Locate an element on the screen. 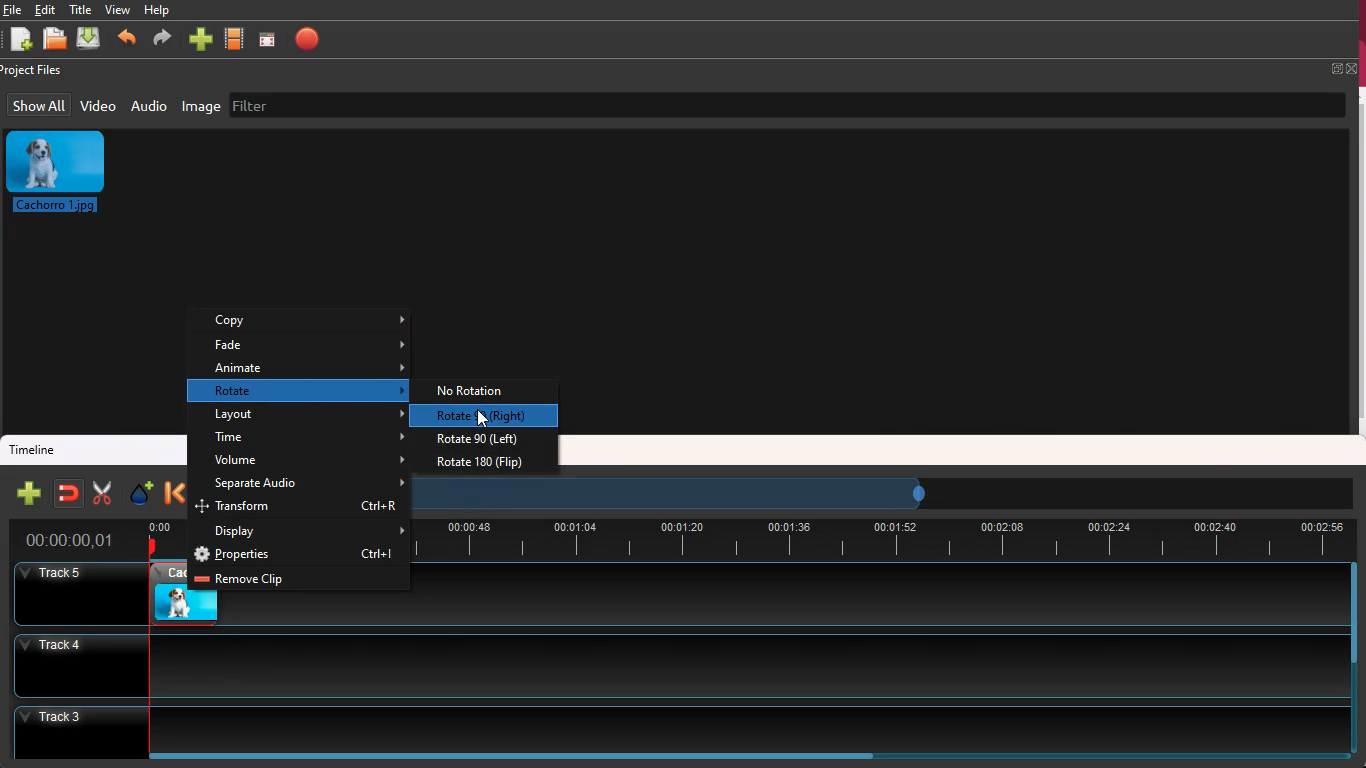 This screenshot has width=1366, height=768.  is located at coordinates (80, 595).